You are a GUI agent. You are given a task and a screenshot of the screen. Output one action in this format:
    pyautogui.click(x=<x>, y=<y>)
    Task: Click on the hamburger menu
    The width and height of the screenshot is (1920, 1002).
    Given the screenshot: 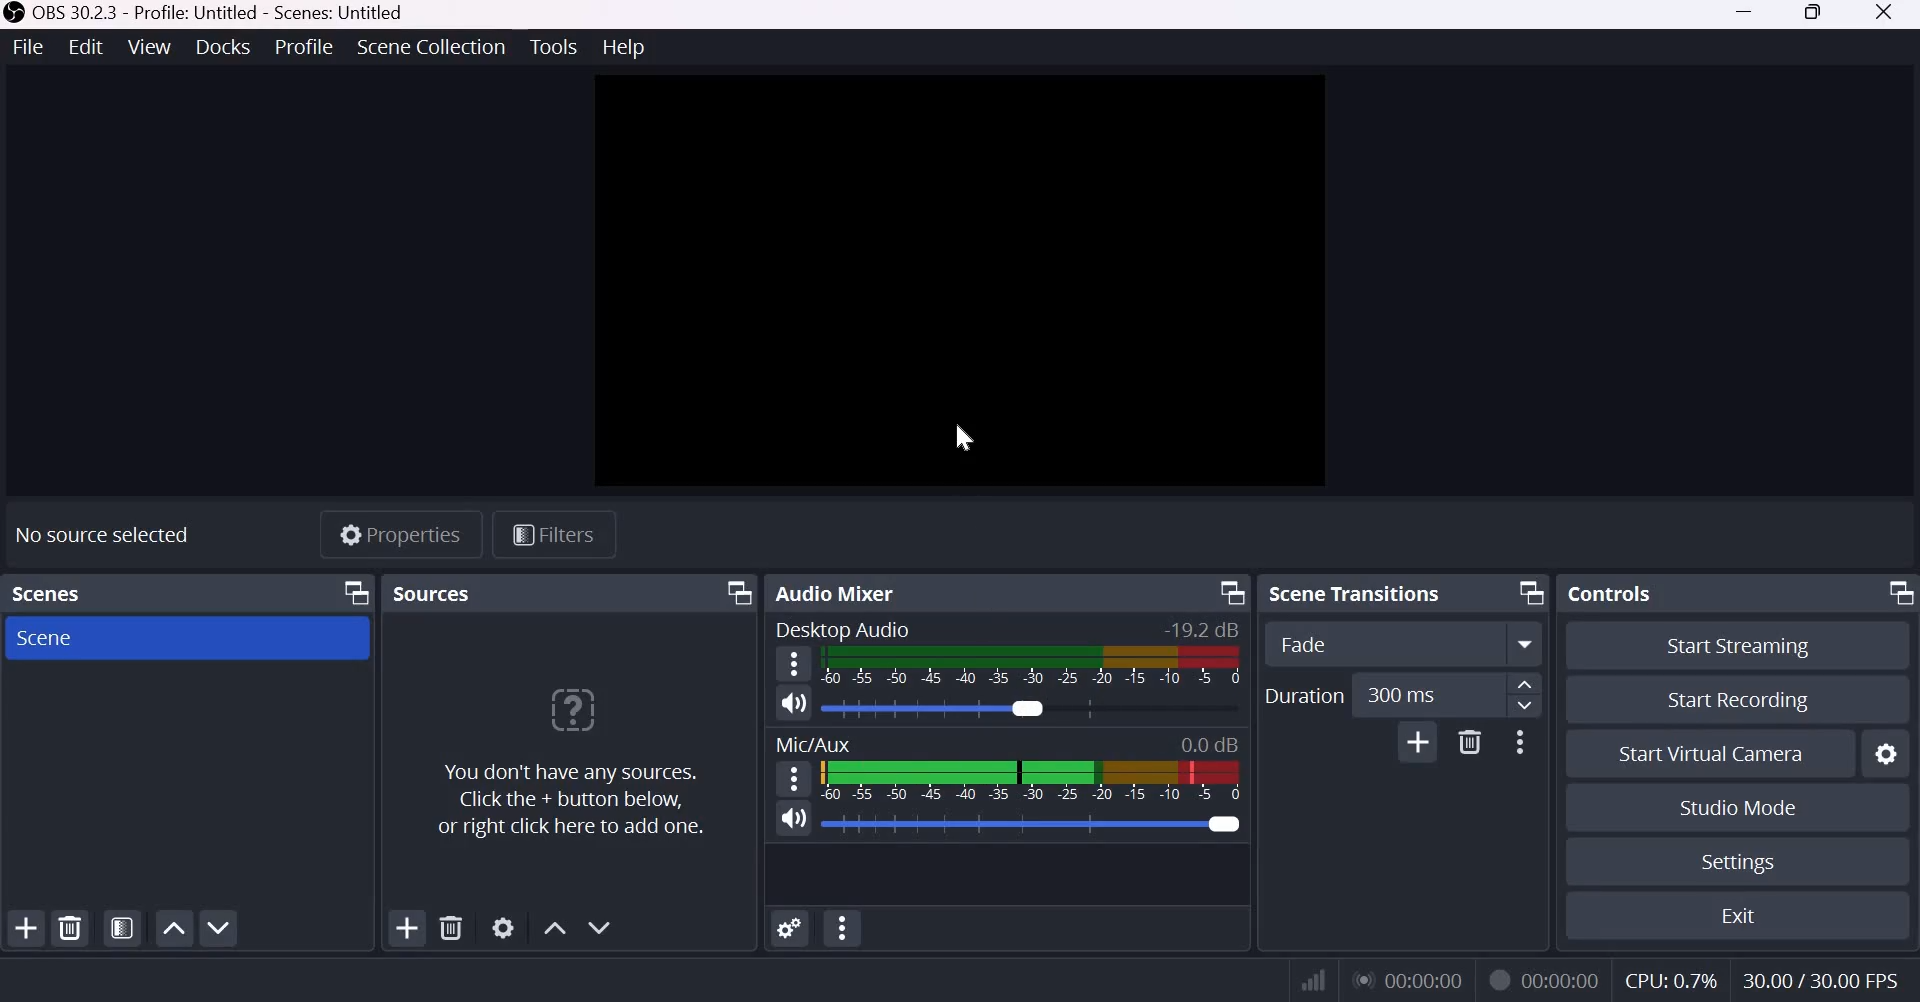 What is the action you would take?
    pyautogui.click(x=793, y=779)
    